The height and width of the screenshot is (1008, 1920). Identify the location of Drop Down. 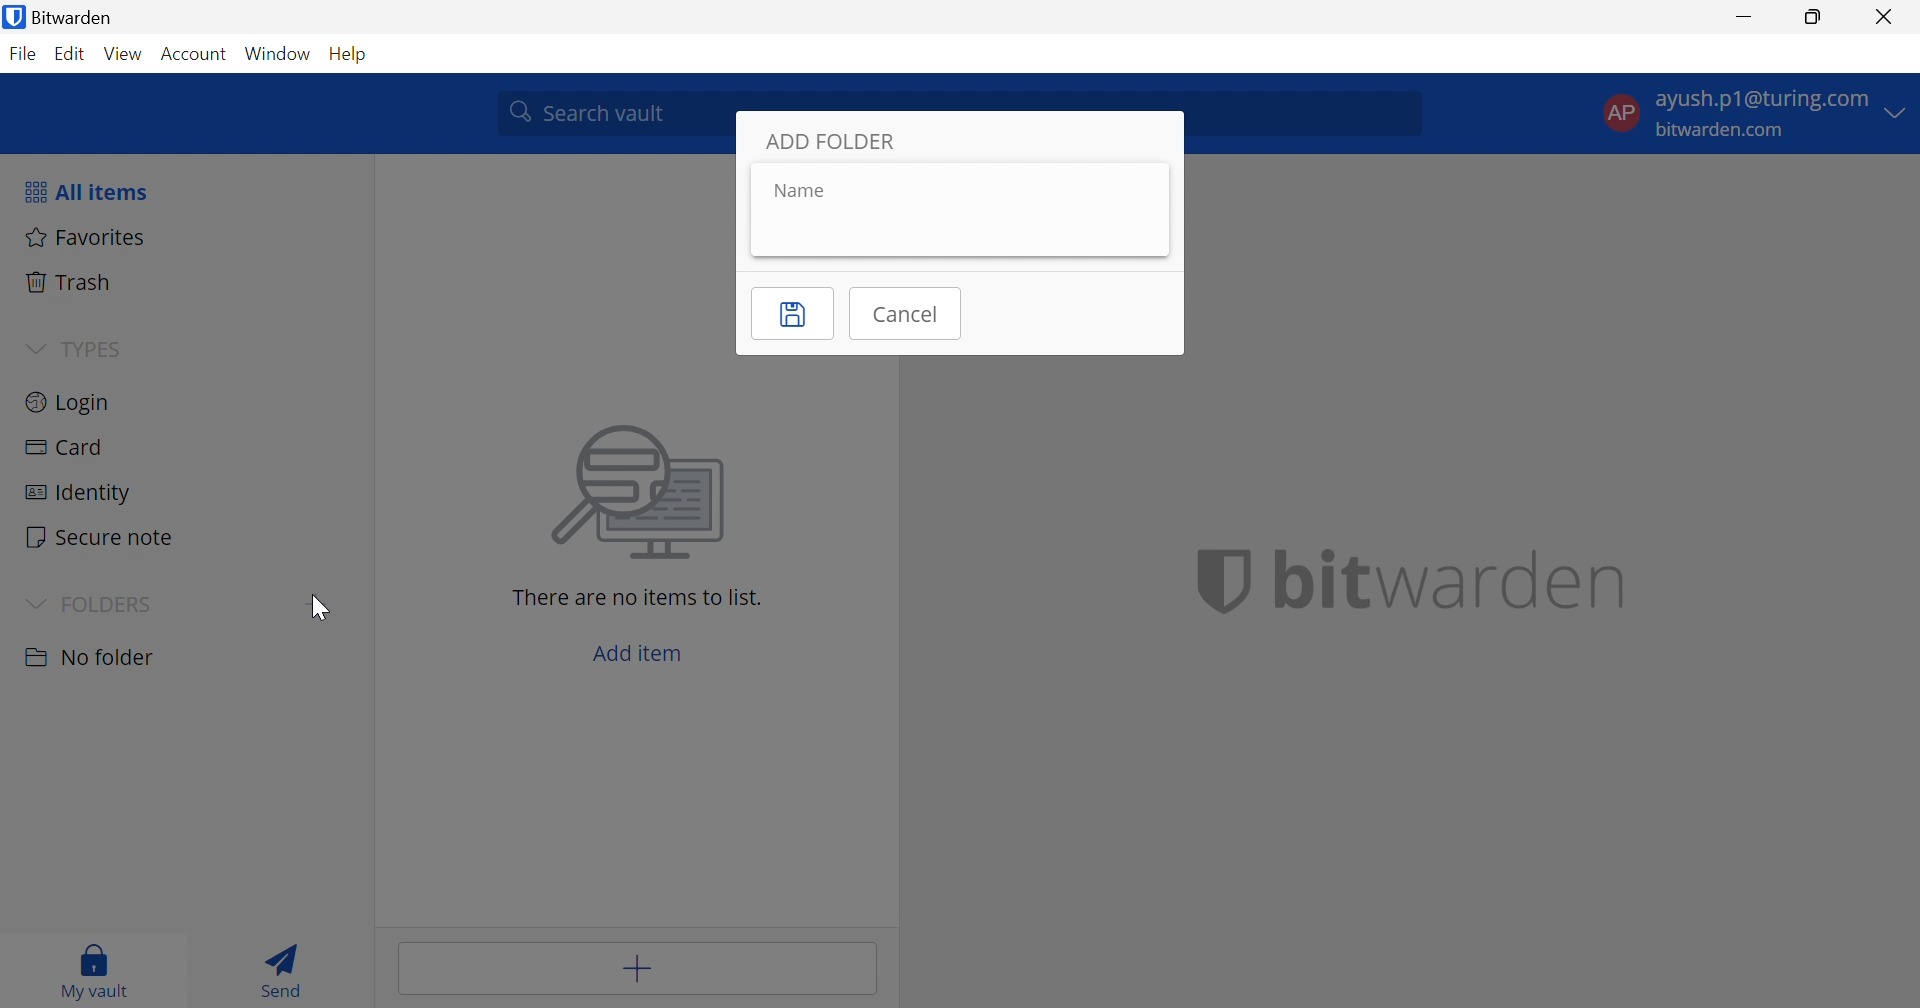
(37, 604).